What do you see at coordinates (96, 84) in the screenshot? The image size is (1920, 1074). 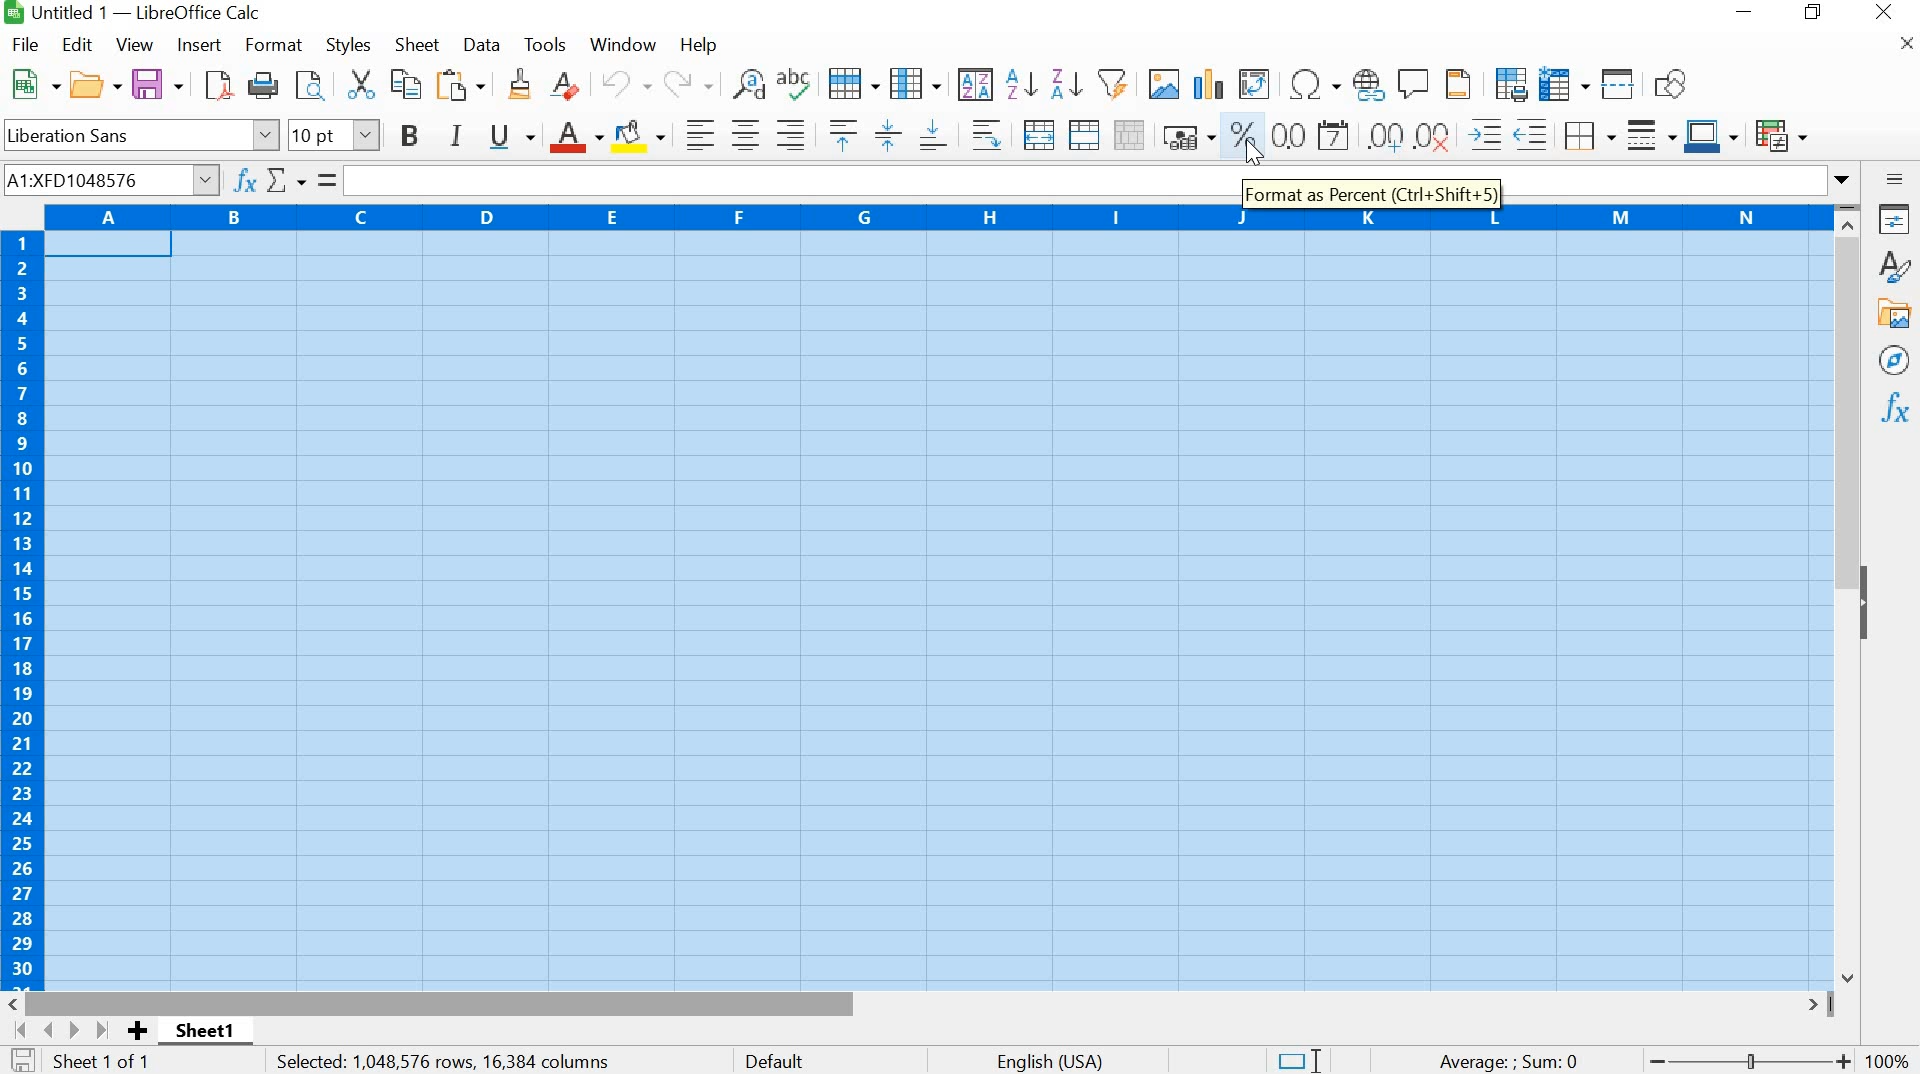 I see `OPEN` at bounding box center [96, 84].